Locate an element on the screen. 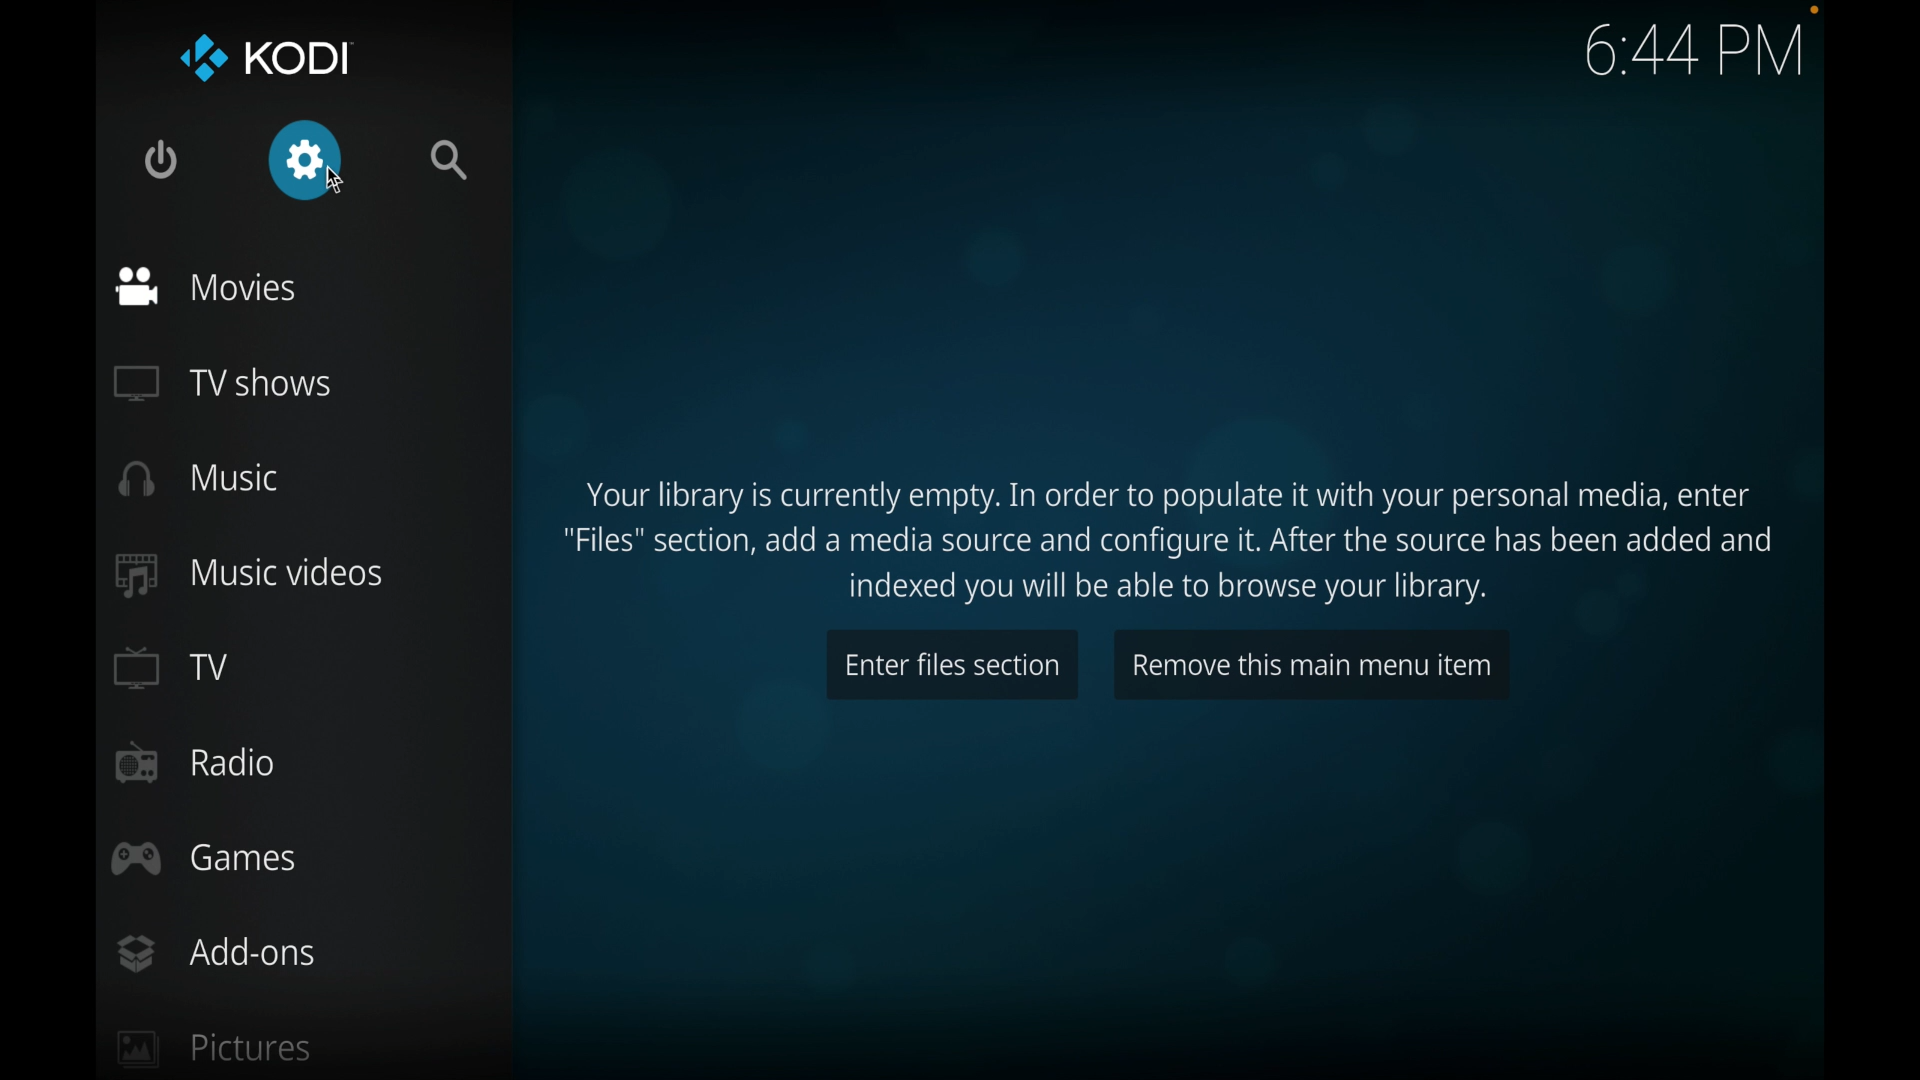  tv shows is located at coordinates (223, 383).